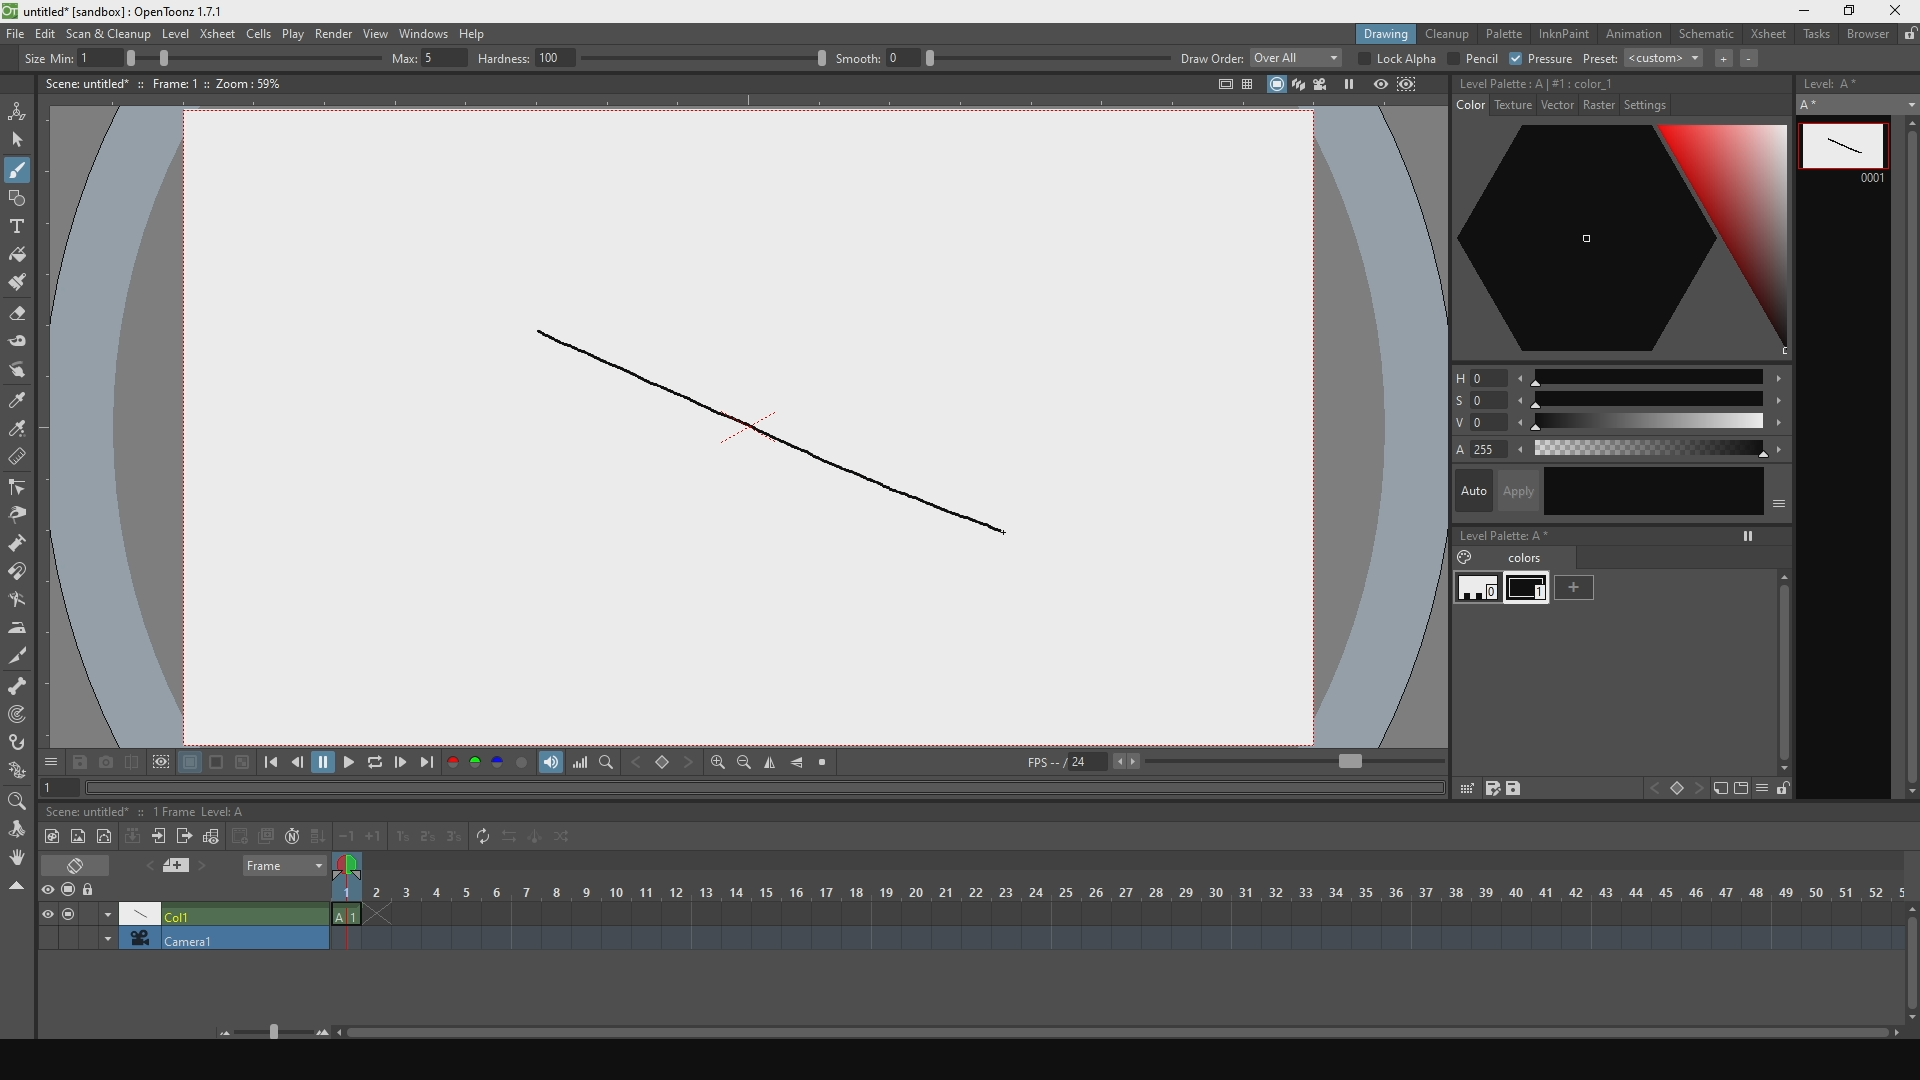 The width and height of the screenshot is (1920, 1080). Describe the element at coordinates (20, 515) in the screenshot. I see `pinch` at that location.